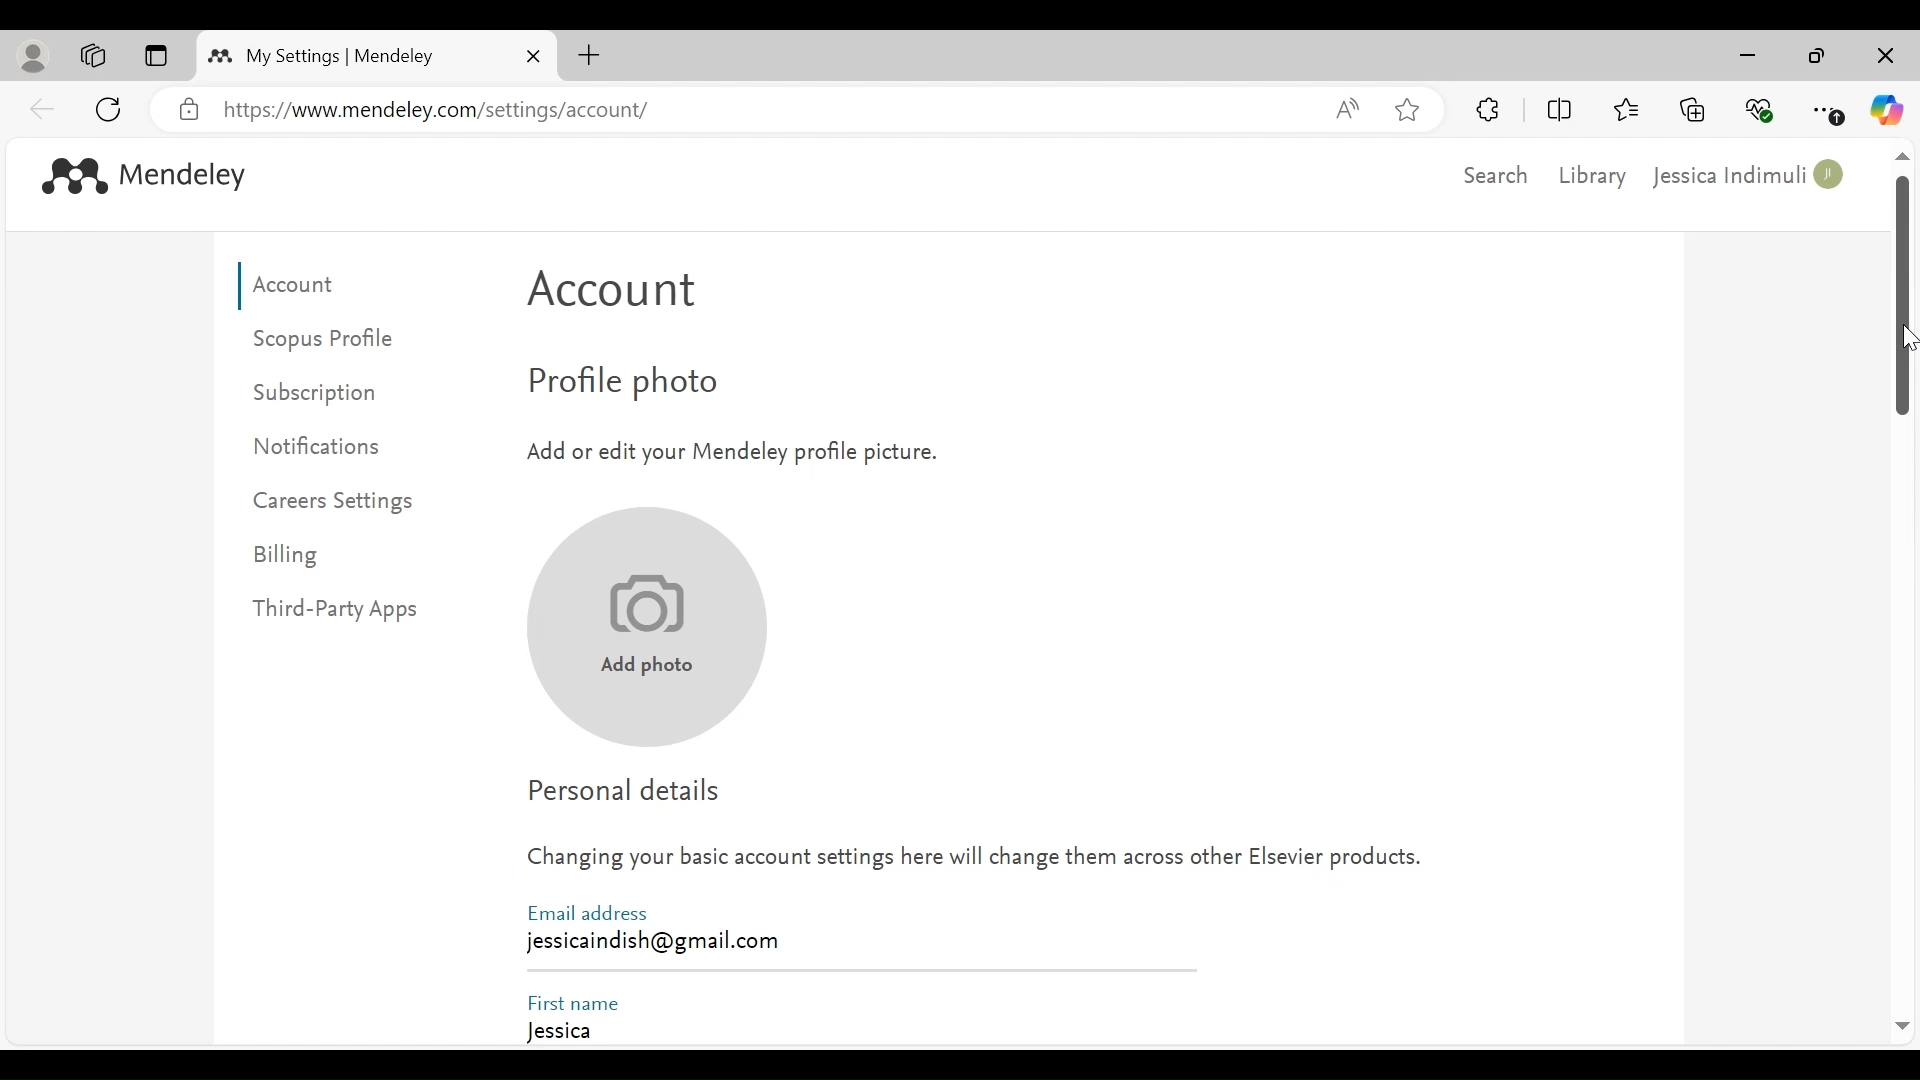  What do you see at coordinates (351, 610) in the screenshot?
I see `Third Party Apps` at bounding box center [351, 610].